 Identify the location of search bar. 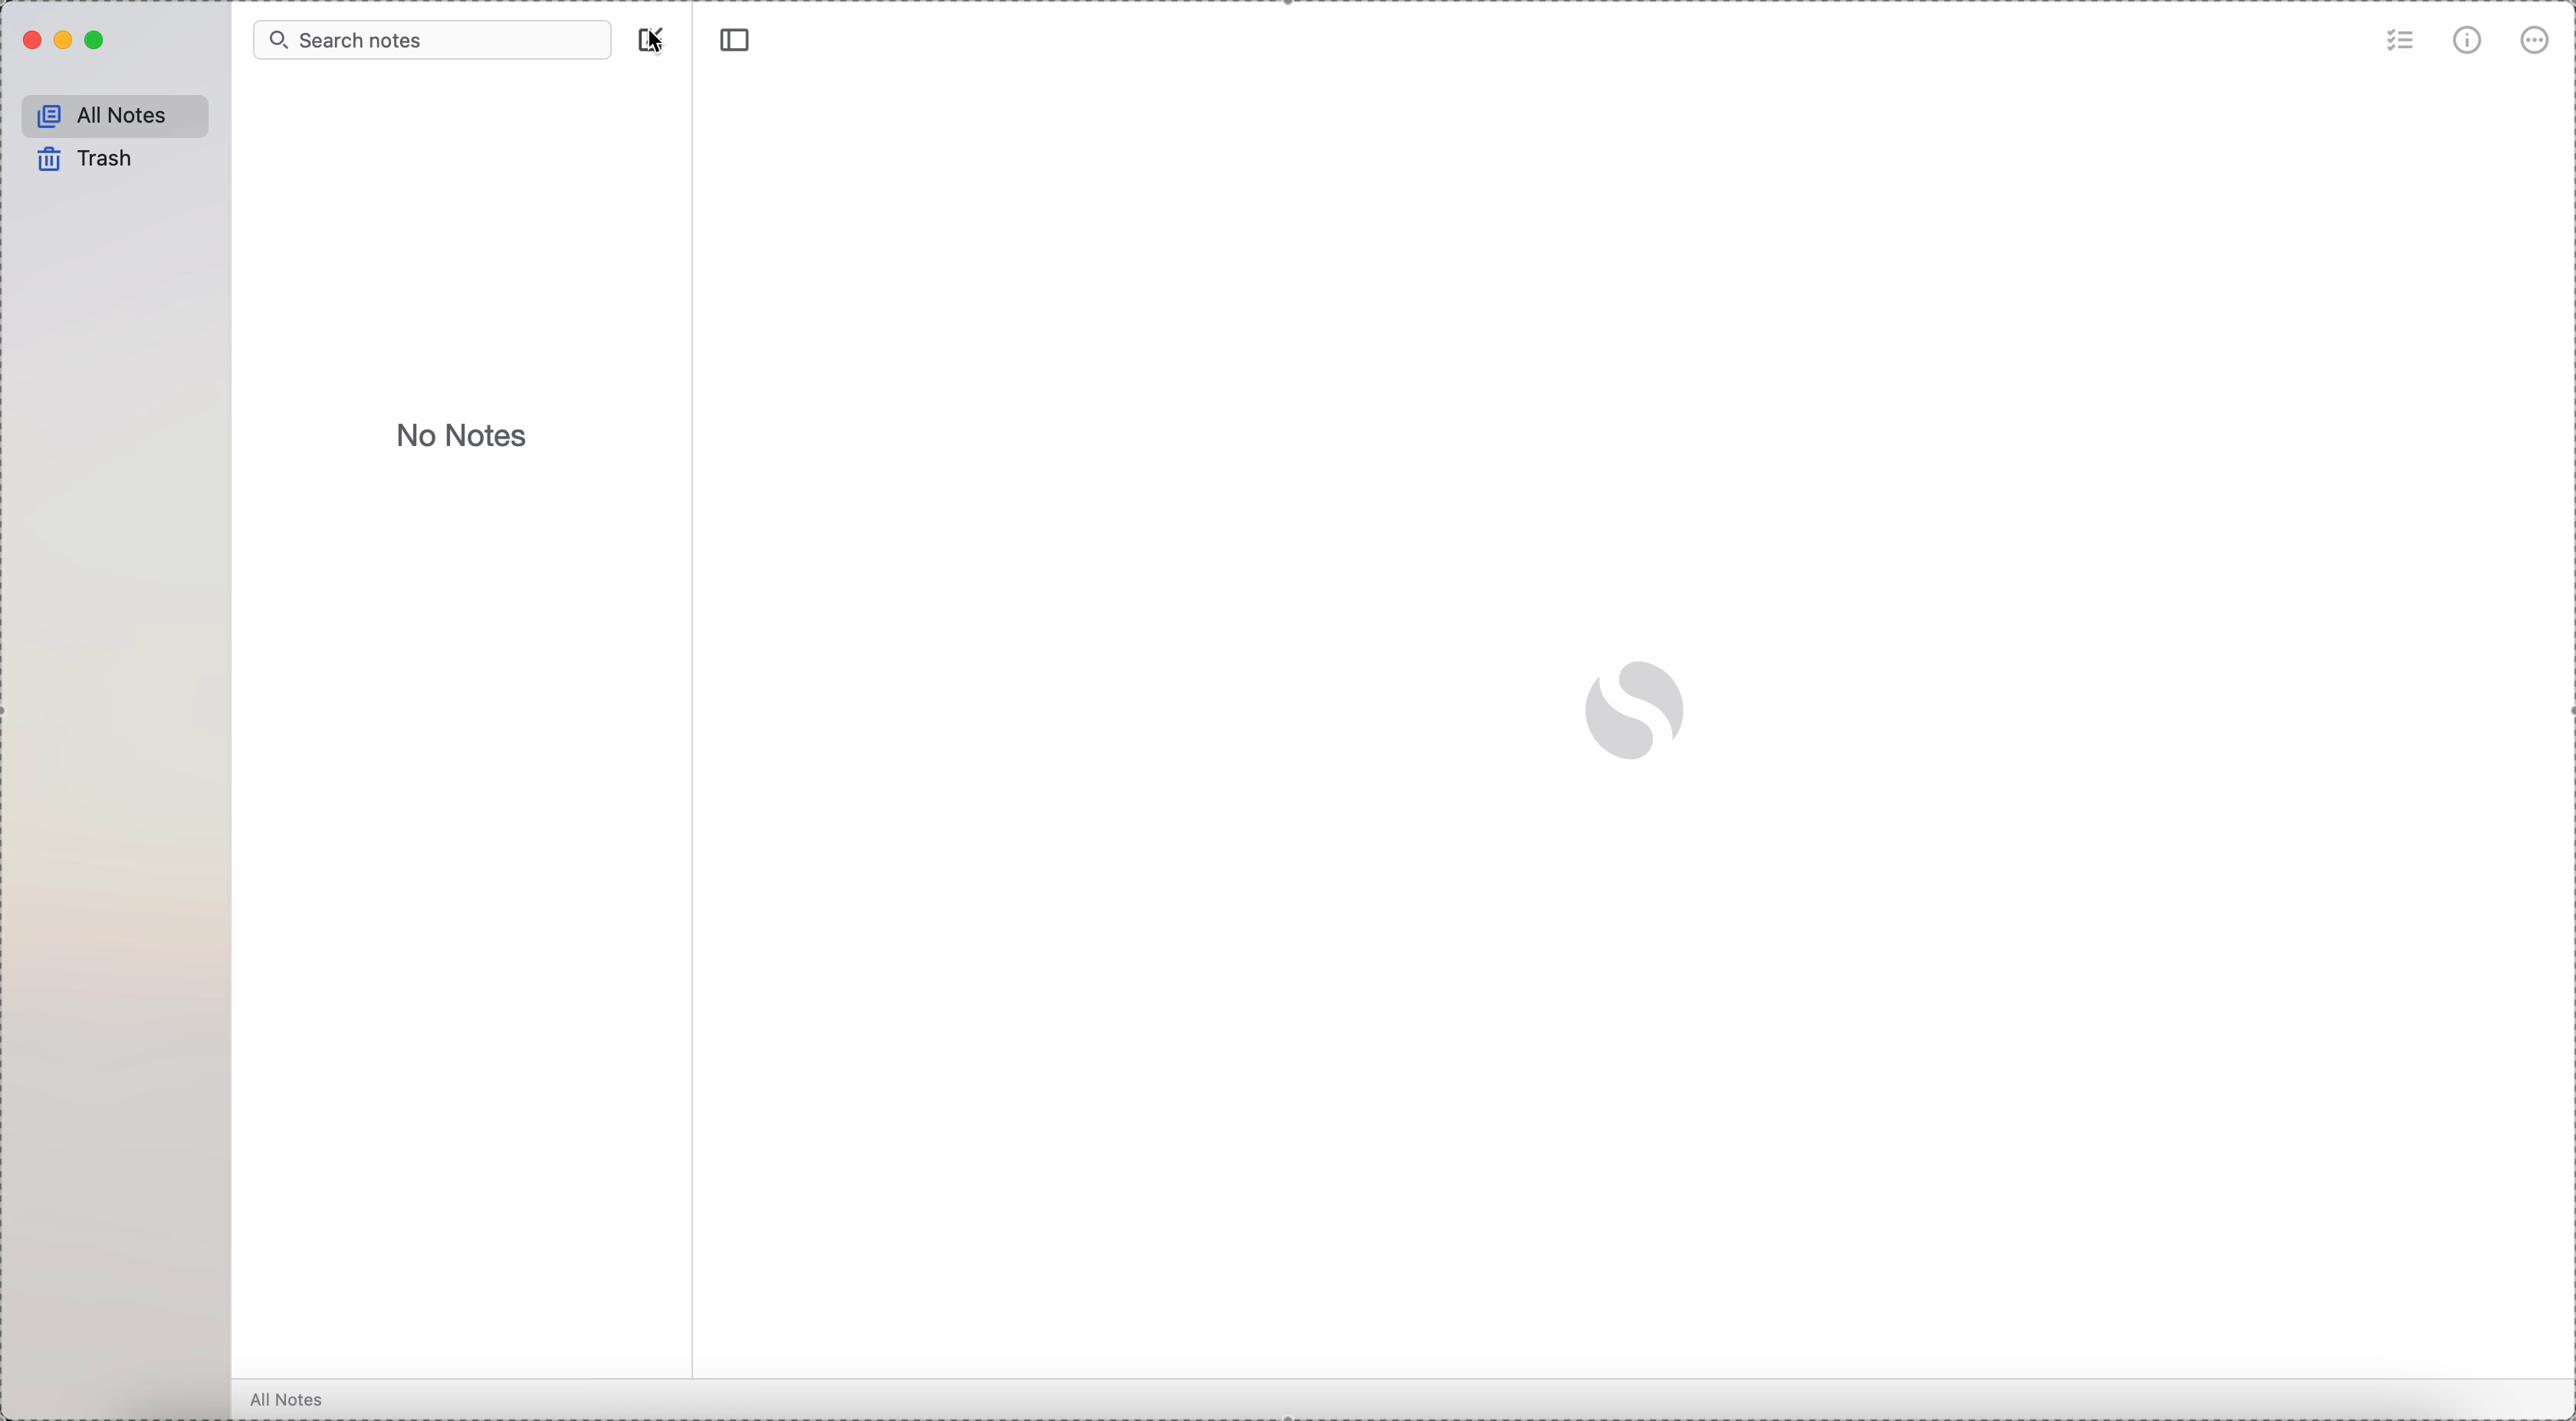
(433, 39).